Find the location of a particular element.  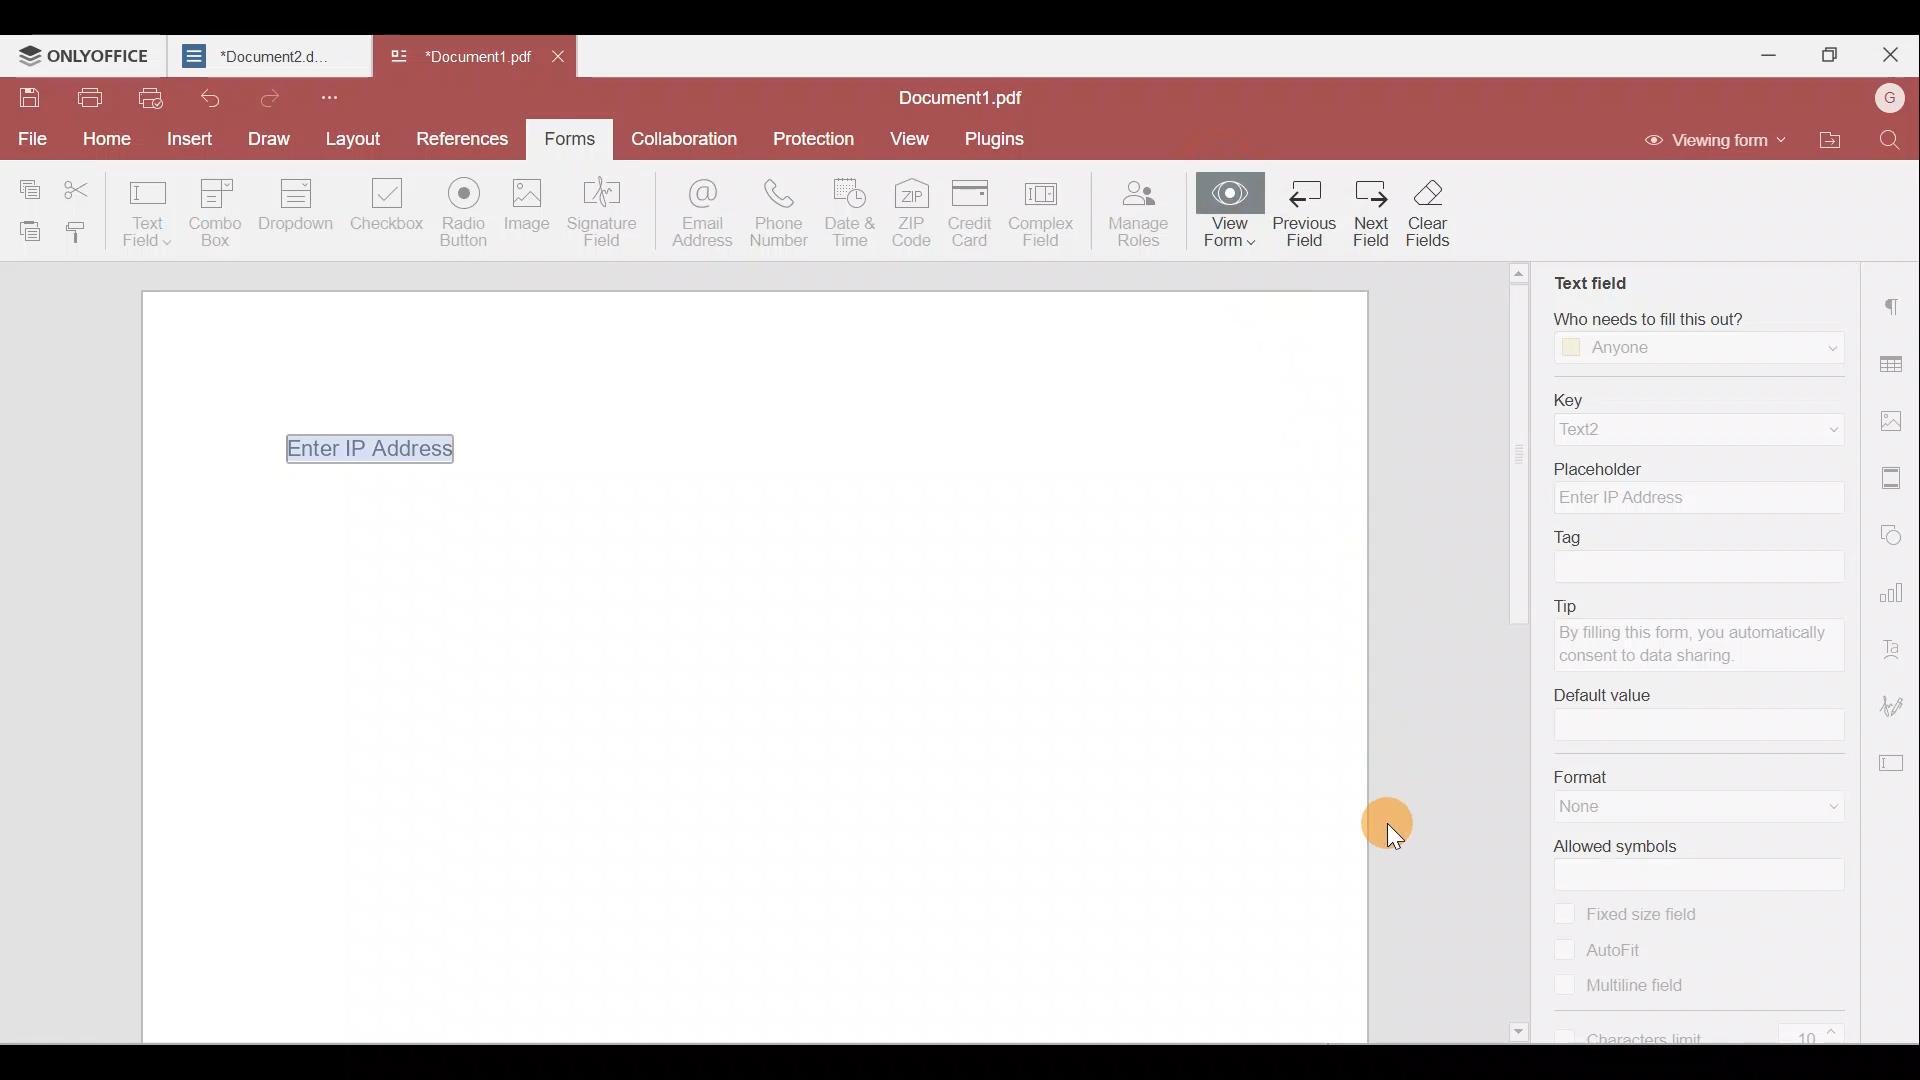

Undo is located at coordinates (209, 97).